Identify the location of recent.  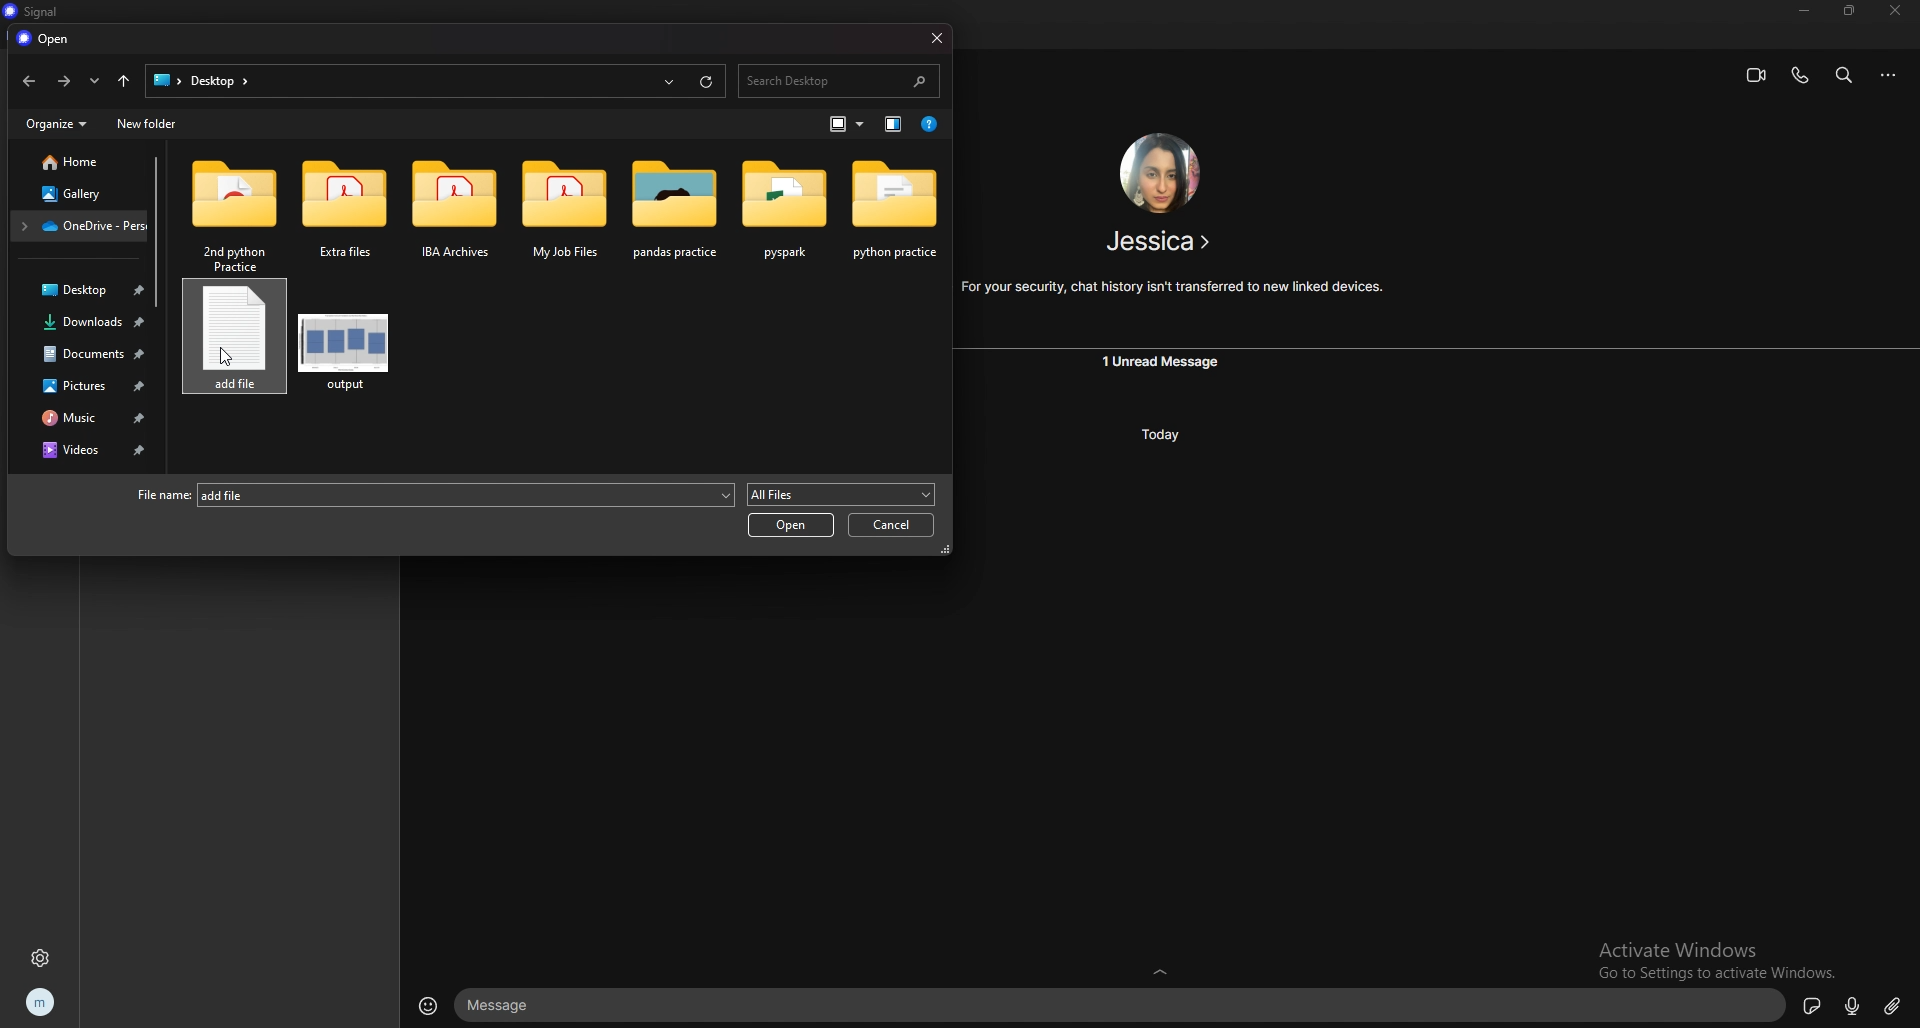
(669, 82).